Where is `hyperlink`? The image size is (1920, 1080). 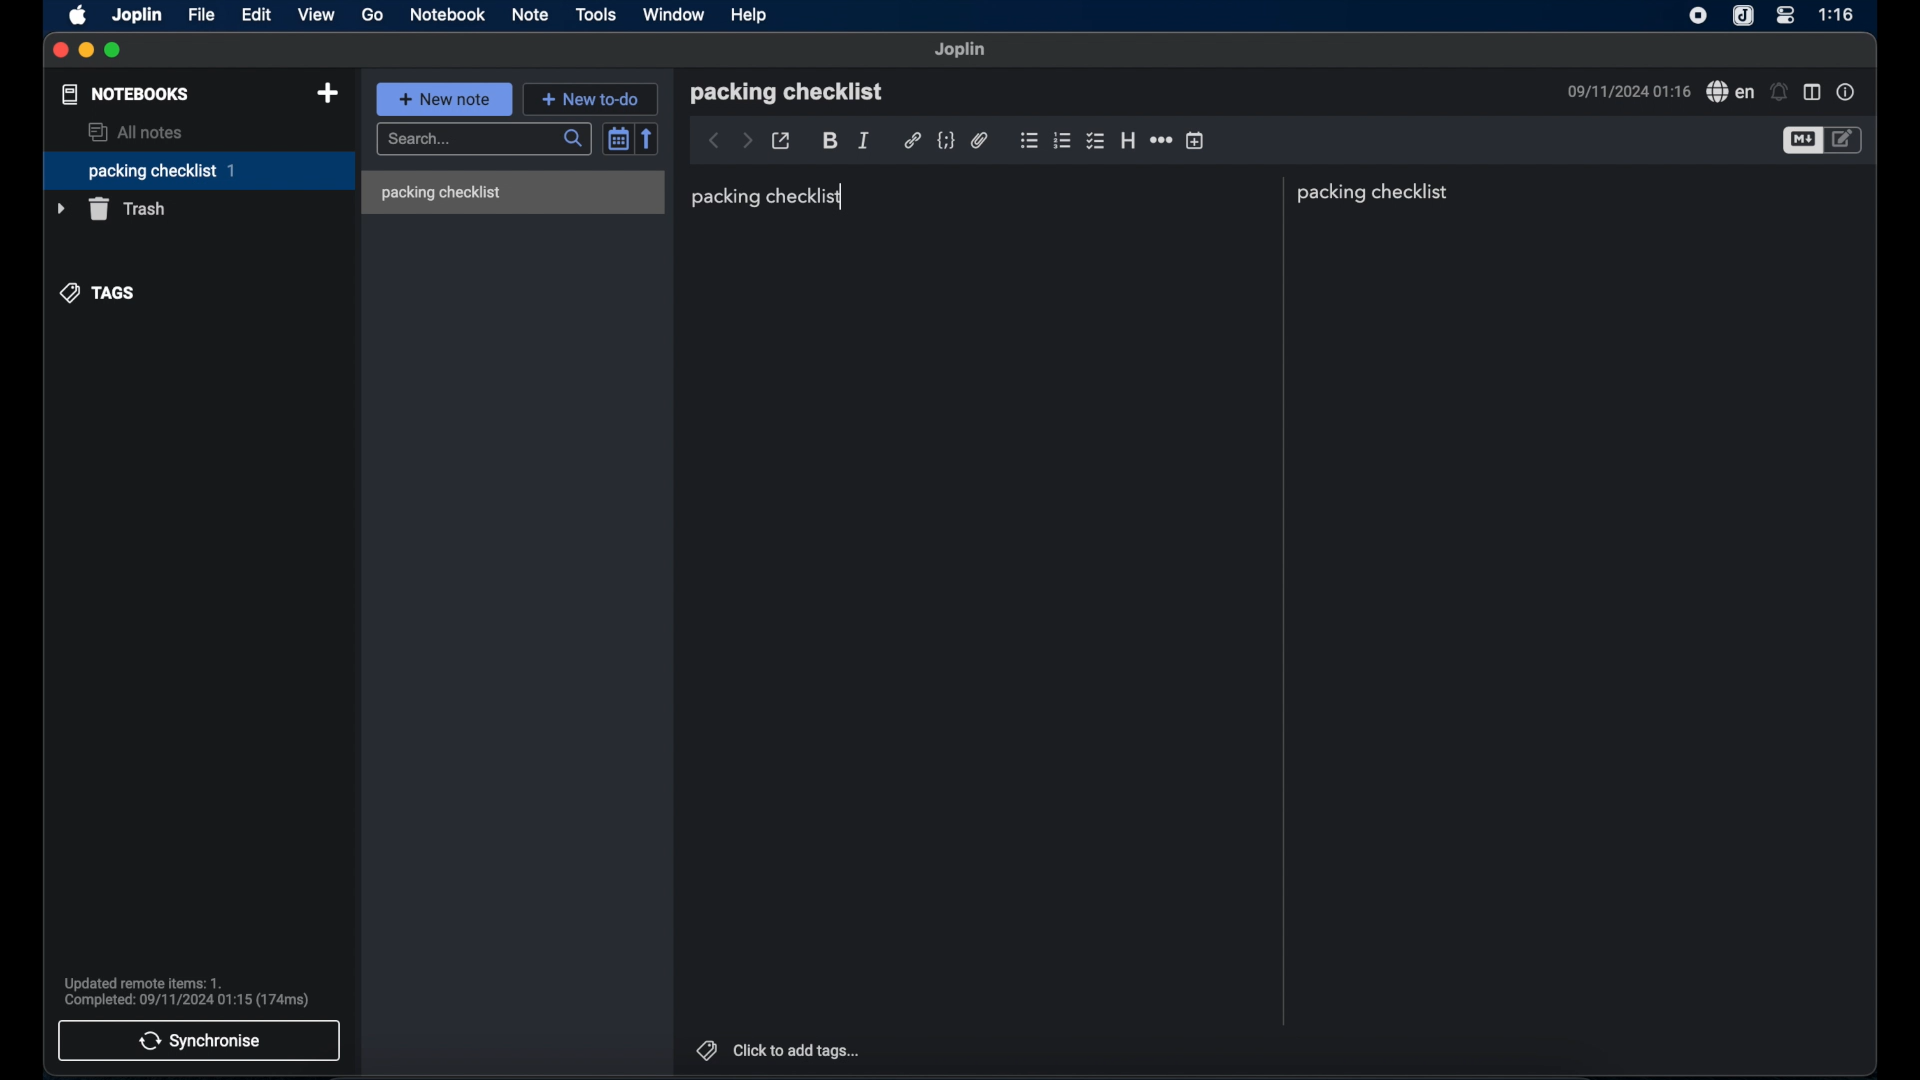 hyperlink is located at coordinates (912, 141).